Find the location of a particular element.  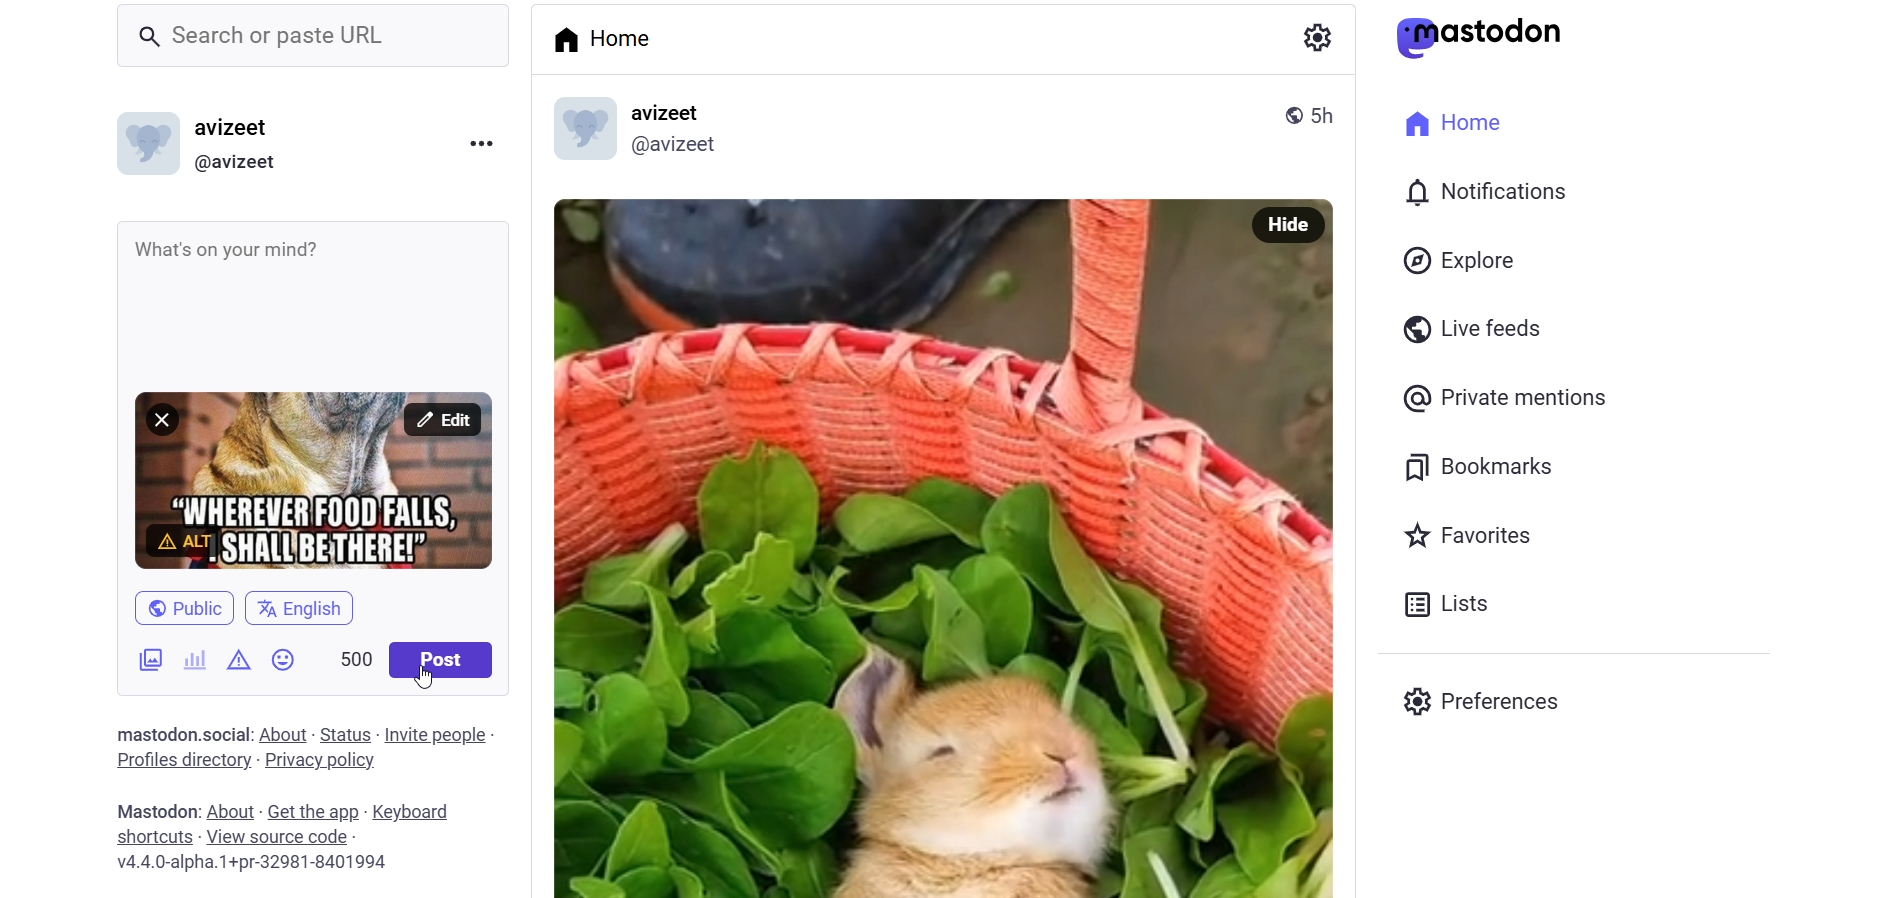

search is located at coordinates (307, 32).